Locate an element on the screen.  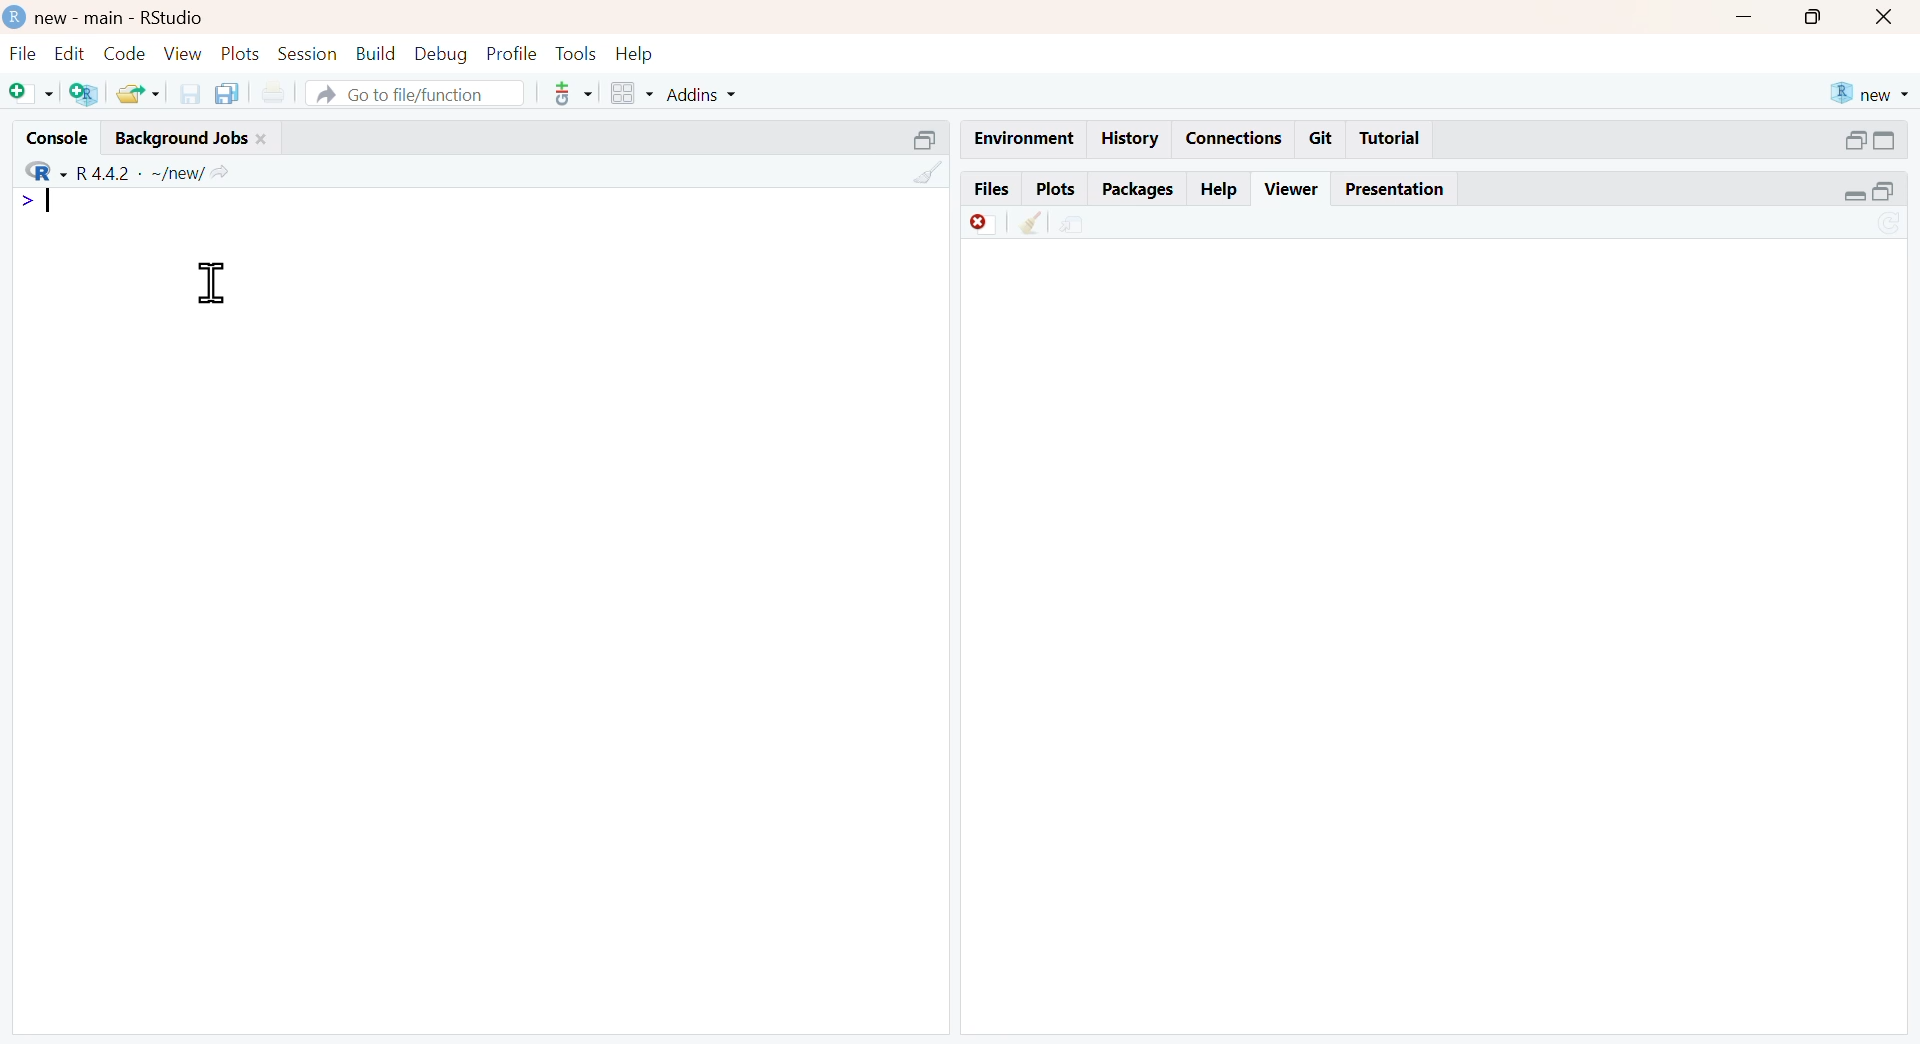
Git is located at coordinates (1323, 137).